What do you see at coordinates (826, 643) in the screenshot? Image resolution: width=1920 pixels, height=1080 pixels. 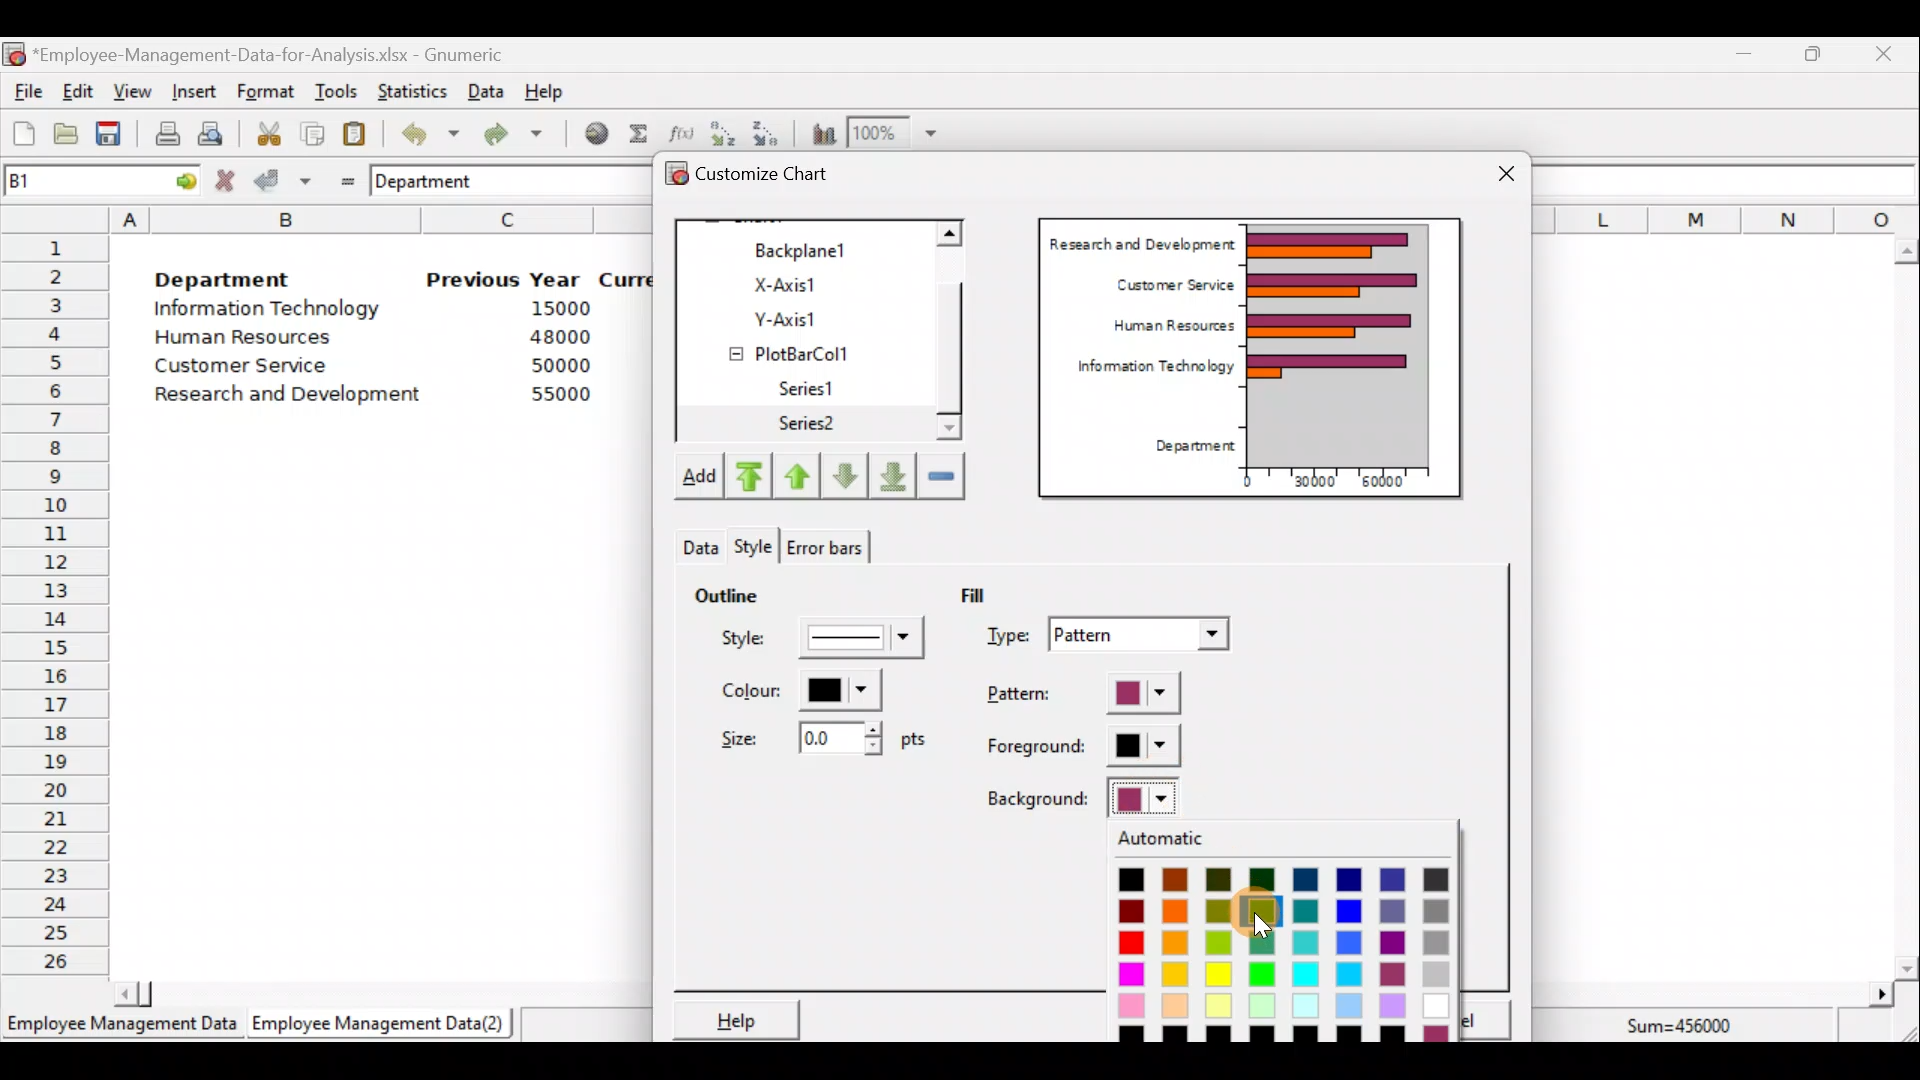 I see `Style` at bounding box center [826, 643].